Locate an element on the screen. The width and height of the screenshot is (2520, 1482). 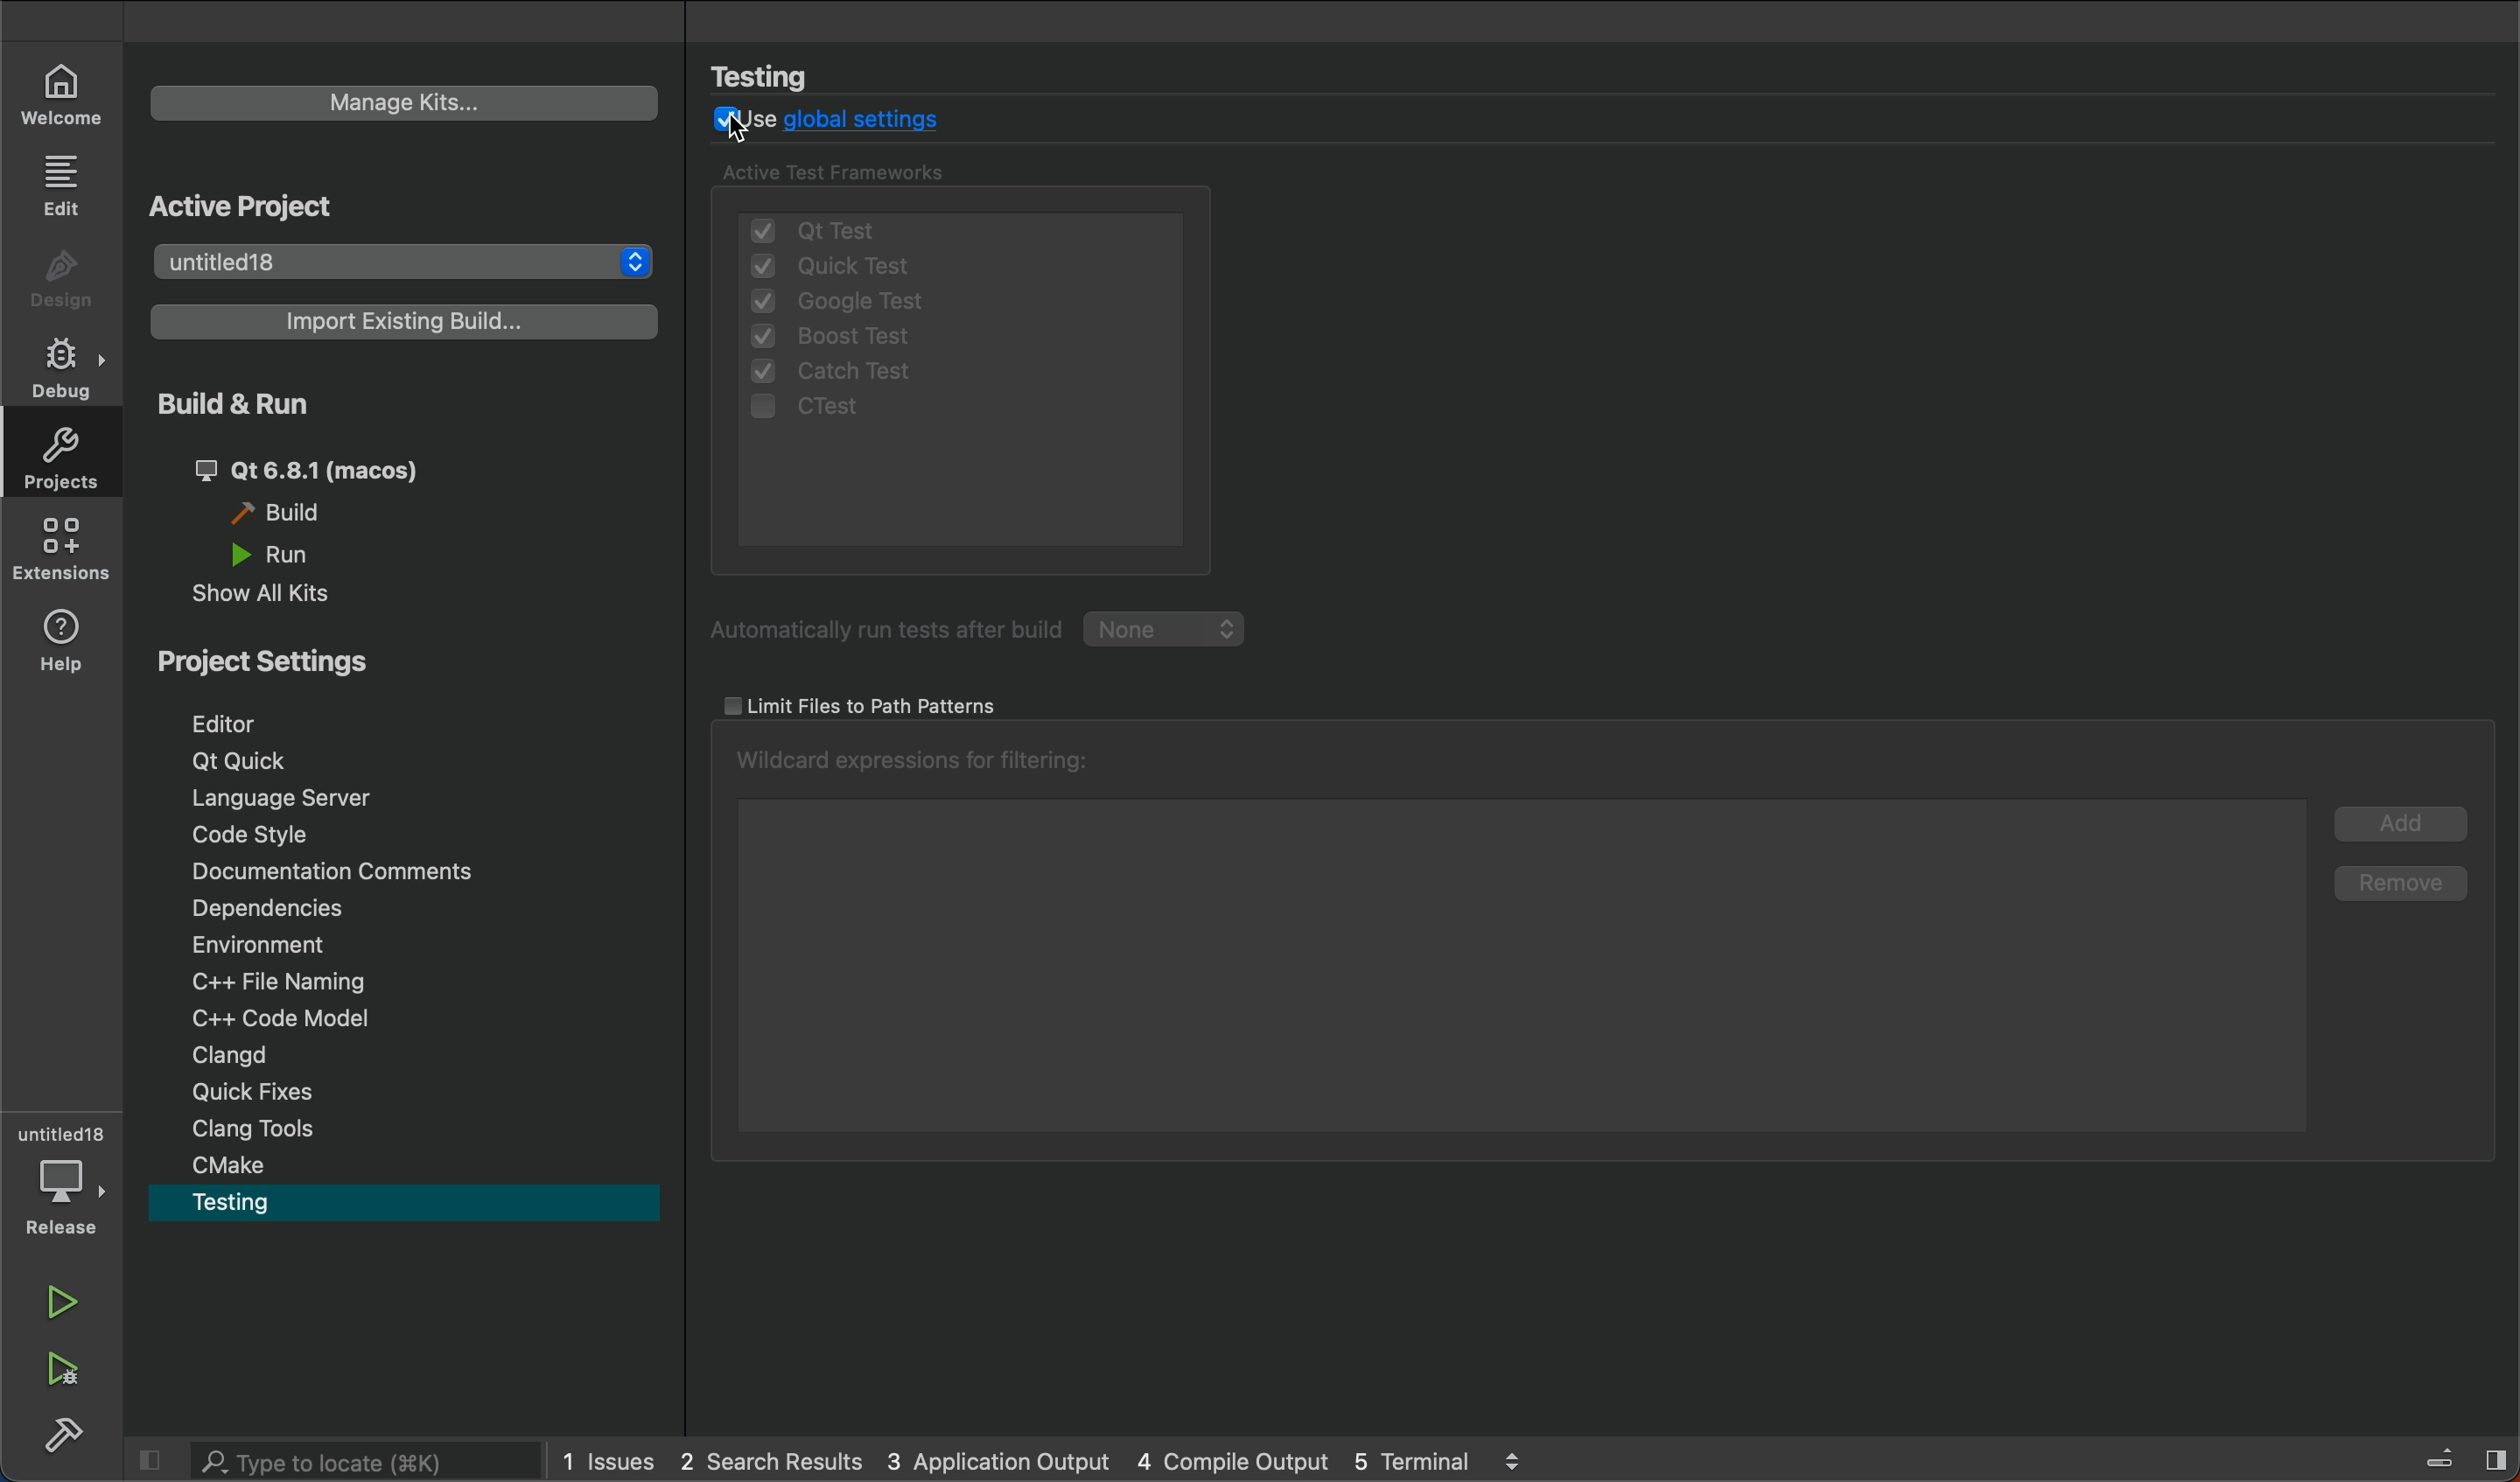
logs is located at coordinates (1051, 1459).